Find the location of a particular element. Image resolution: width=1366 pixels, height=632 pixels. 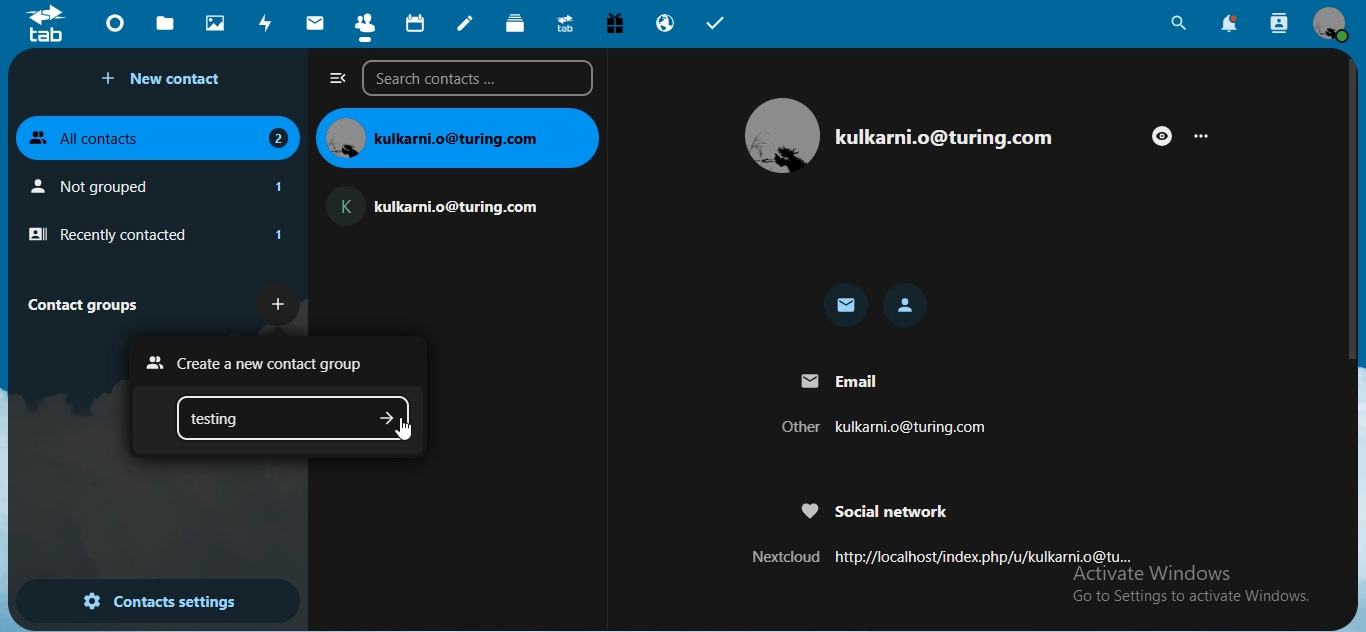

close navigation is located at coordinates (338, 78).